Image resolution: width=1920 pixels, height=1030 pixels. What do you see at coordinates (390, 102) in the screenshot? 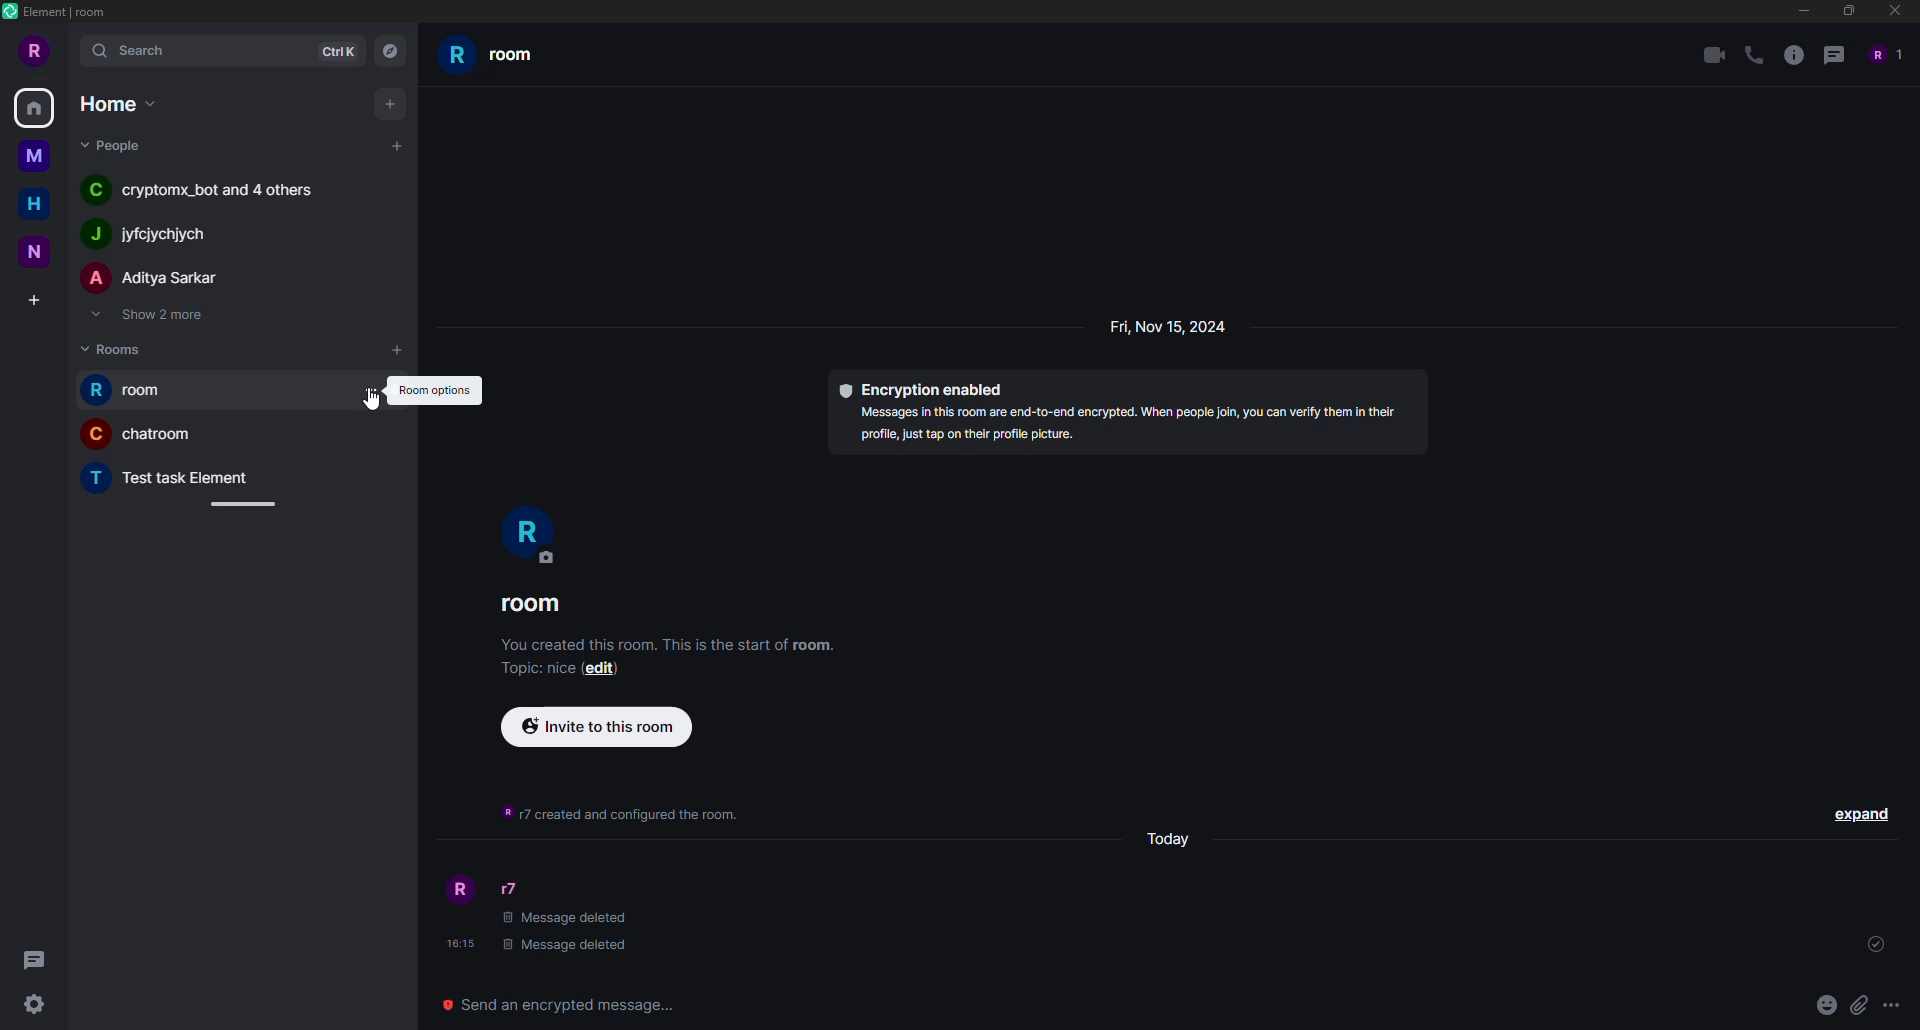
I see `add` at bounding box center [390, 102].